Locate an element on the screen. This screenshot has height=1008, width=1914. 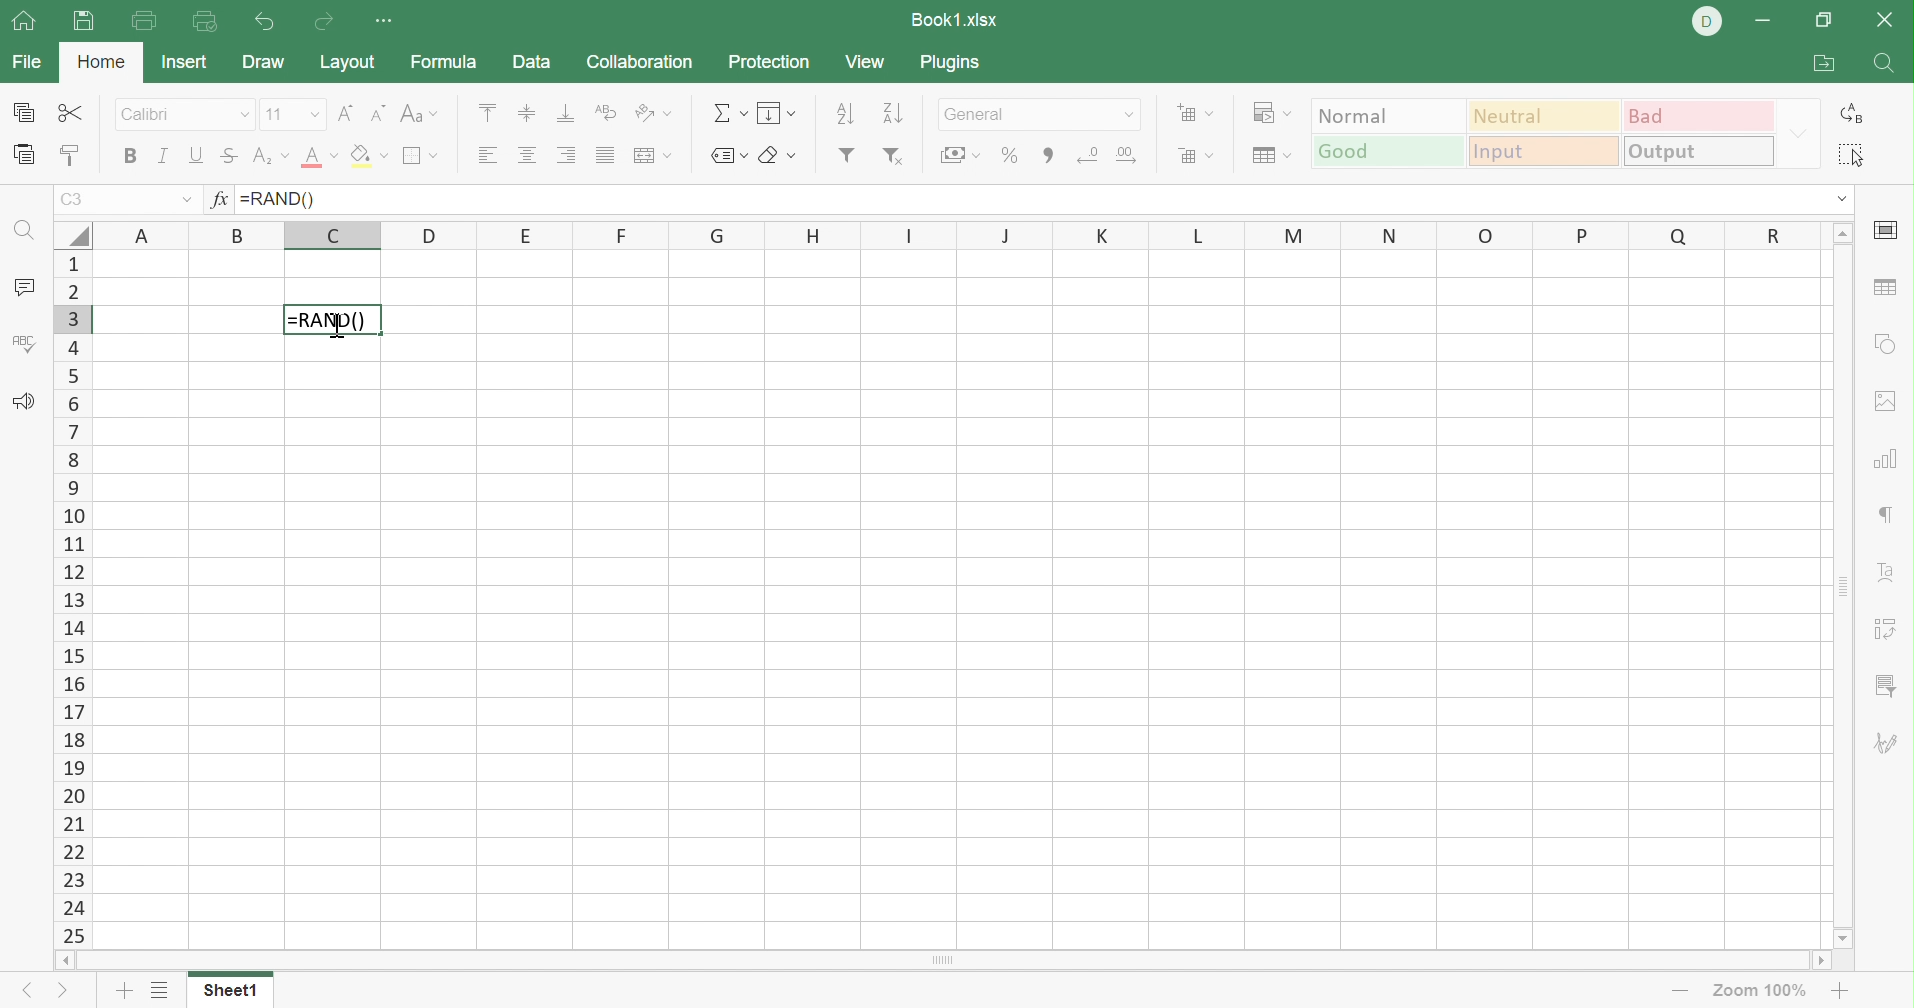
Layout is located at coordinates (347, 63).